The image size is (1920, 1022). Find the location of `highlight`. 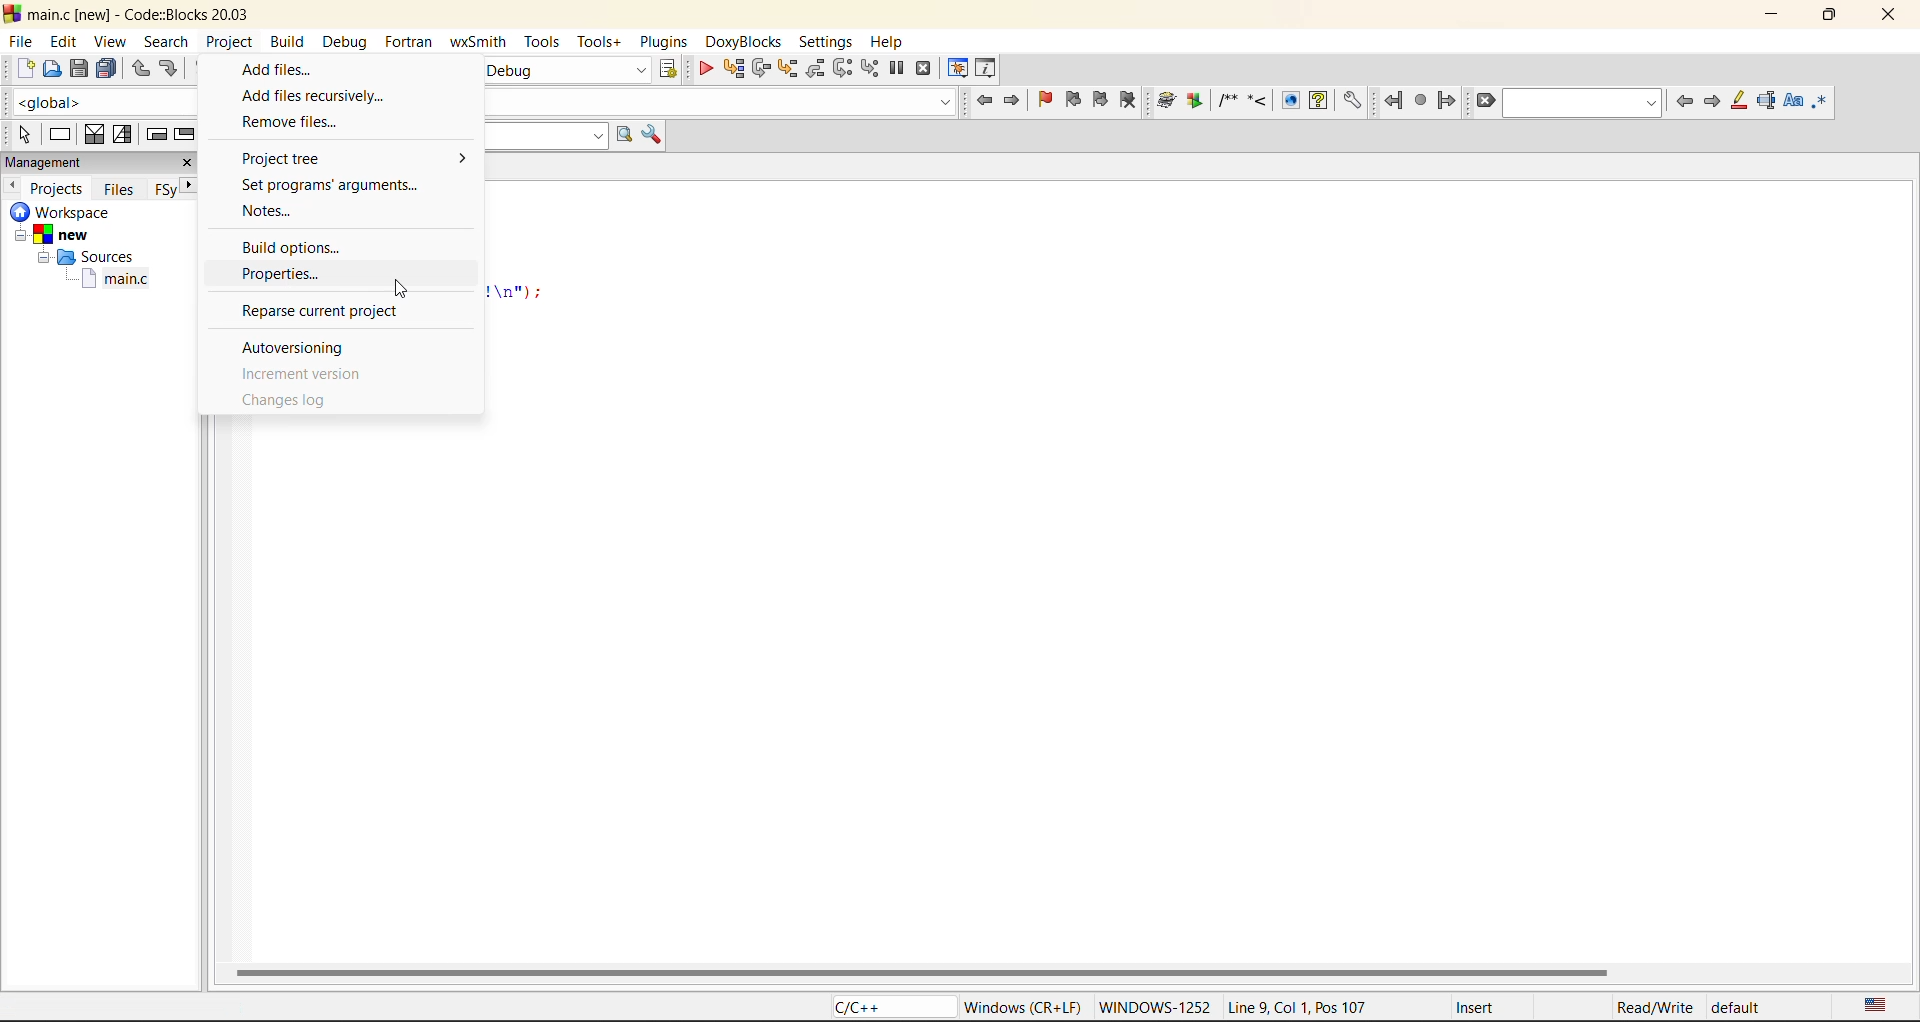

highlight is located at coordinates (1739, 102).